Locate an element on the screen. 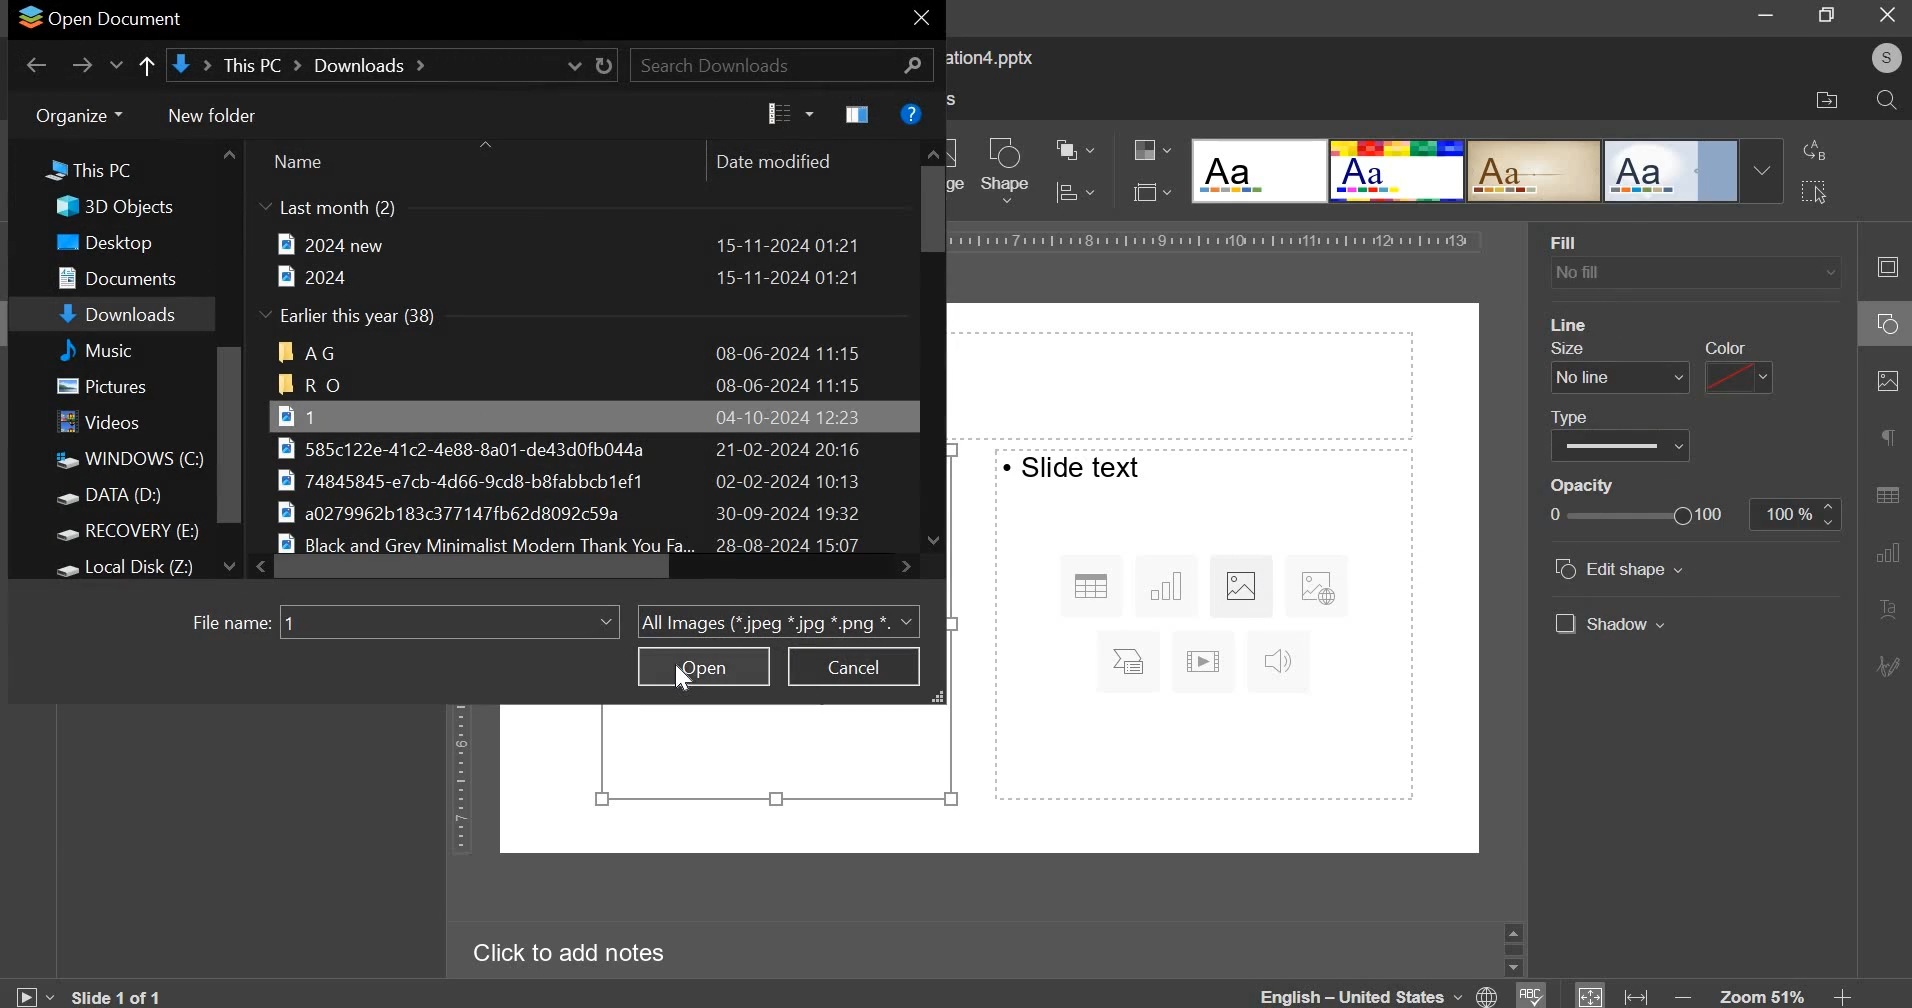 The height and width of the screenshot is (1008, 1912). signature is located at coordinates (1890, 665).